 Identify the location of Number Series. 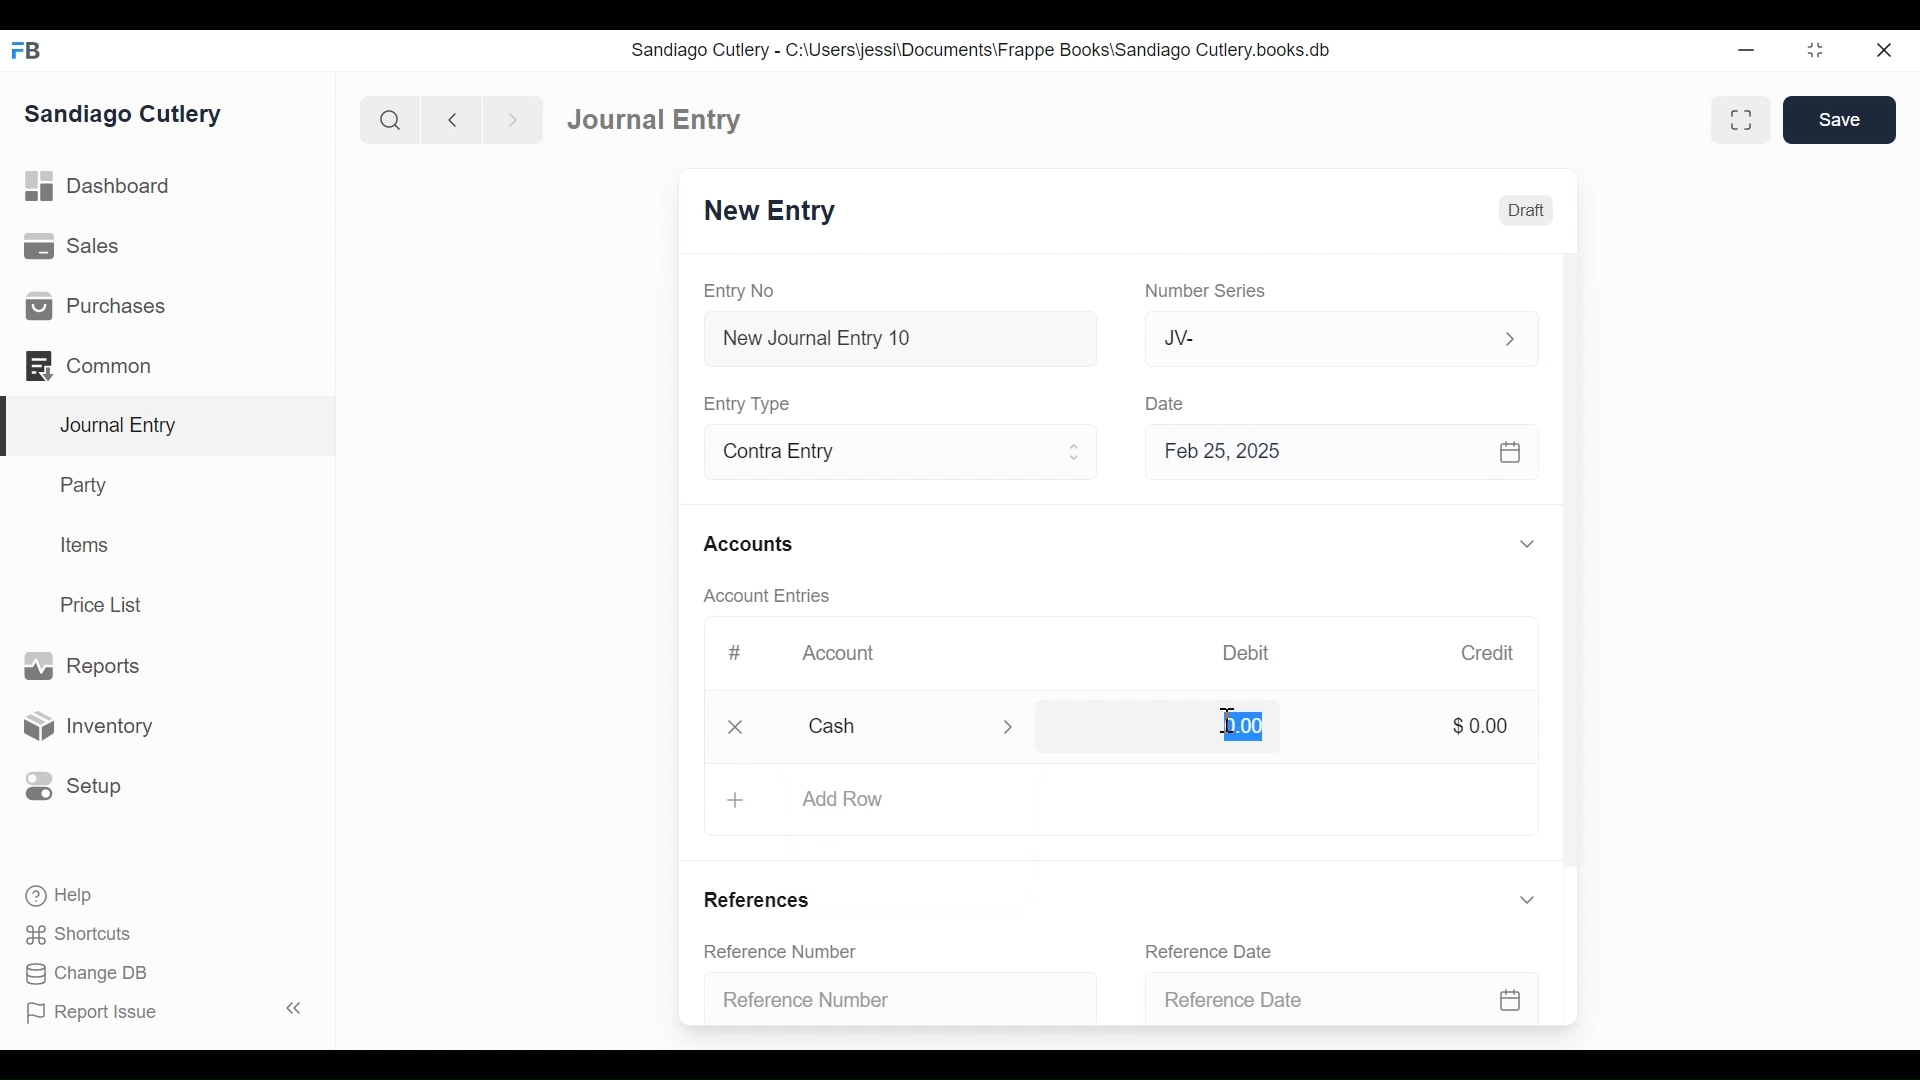
(1209, 292).